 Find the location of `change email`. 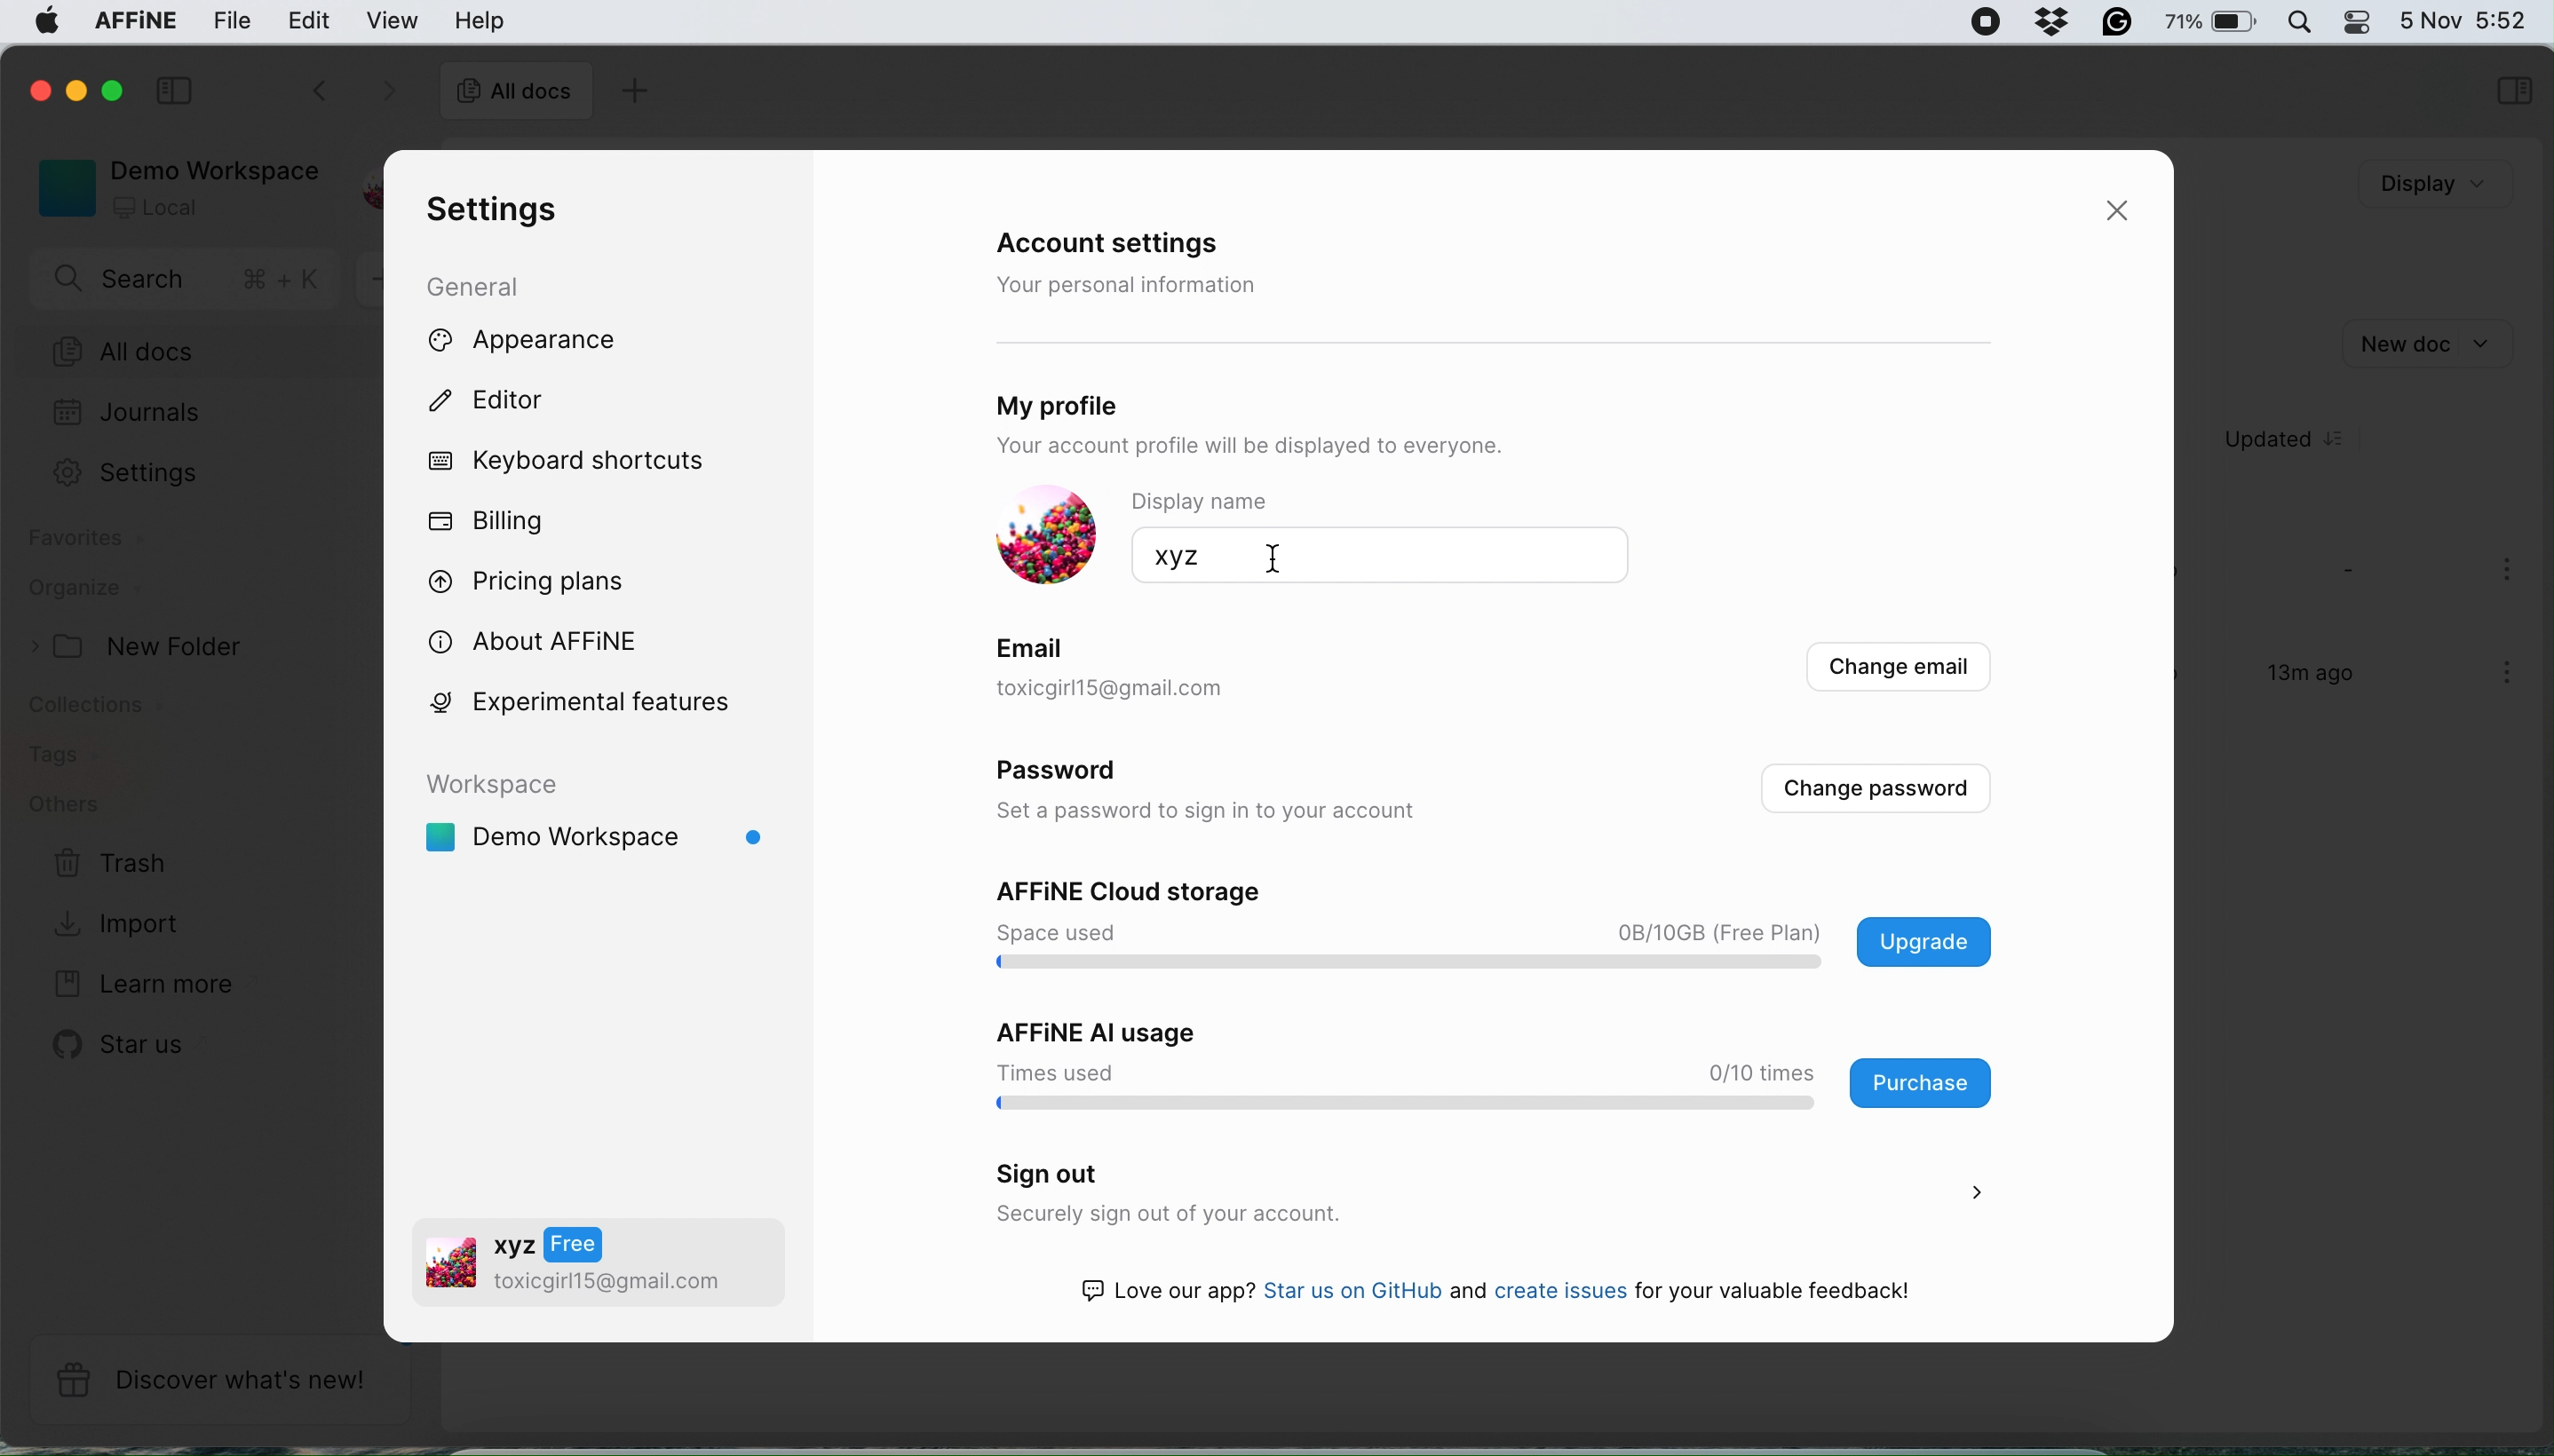

change email is located at coordinates (1894, 672).